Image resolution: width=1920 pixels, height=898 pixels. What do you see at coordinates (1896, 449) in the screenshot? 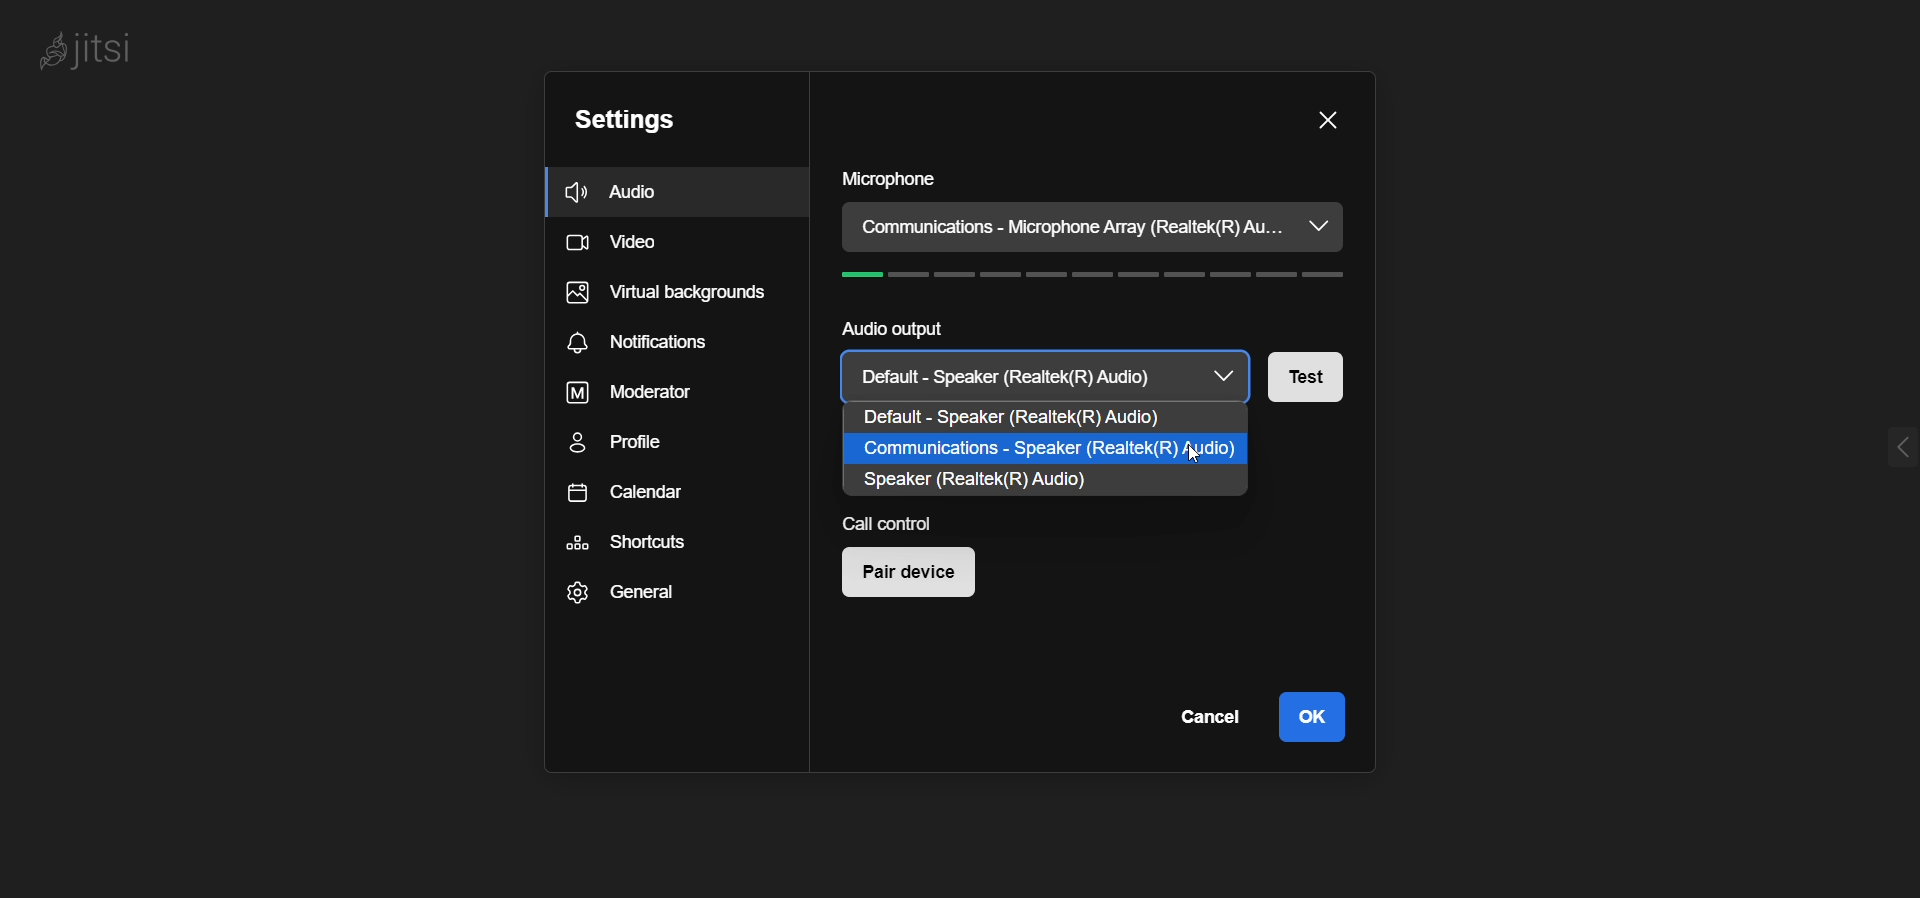
I see `expand` at bounding box center [1896, 449].